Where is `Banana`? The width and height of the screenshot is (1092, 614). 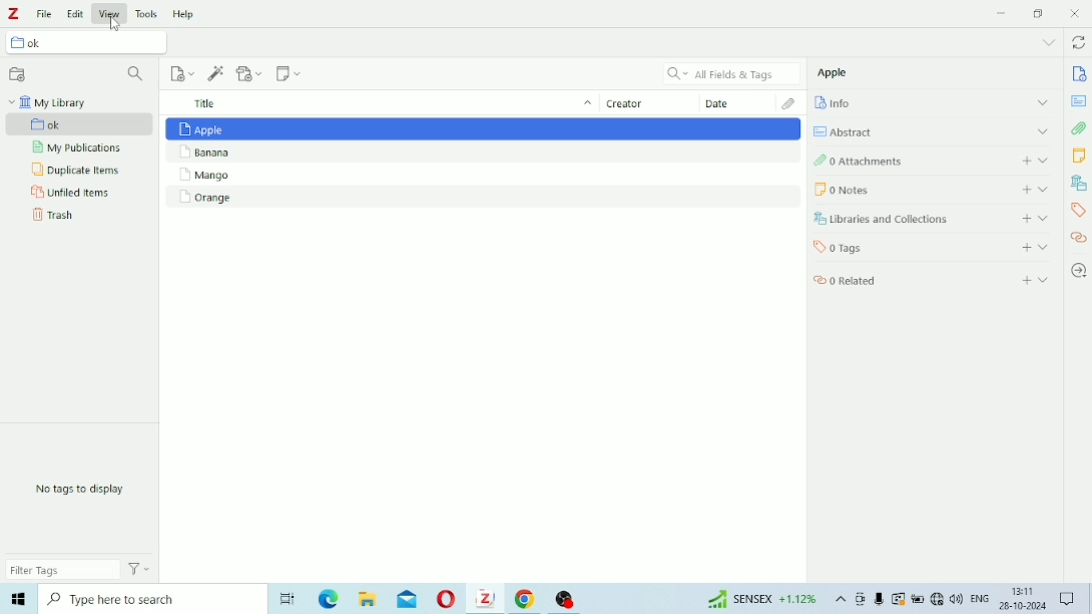 Banana is located at coordinates (484, 153).